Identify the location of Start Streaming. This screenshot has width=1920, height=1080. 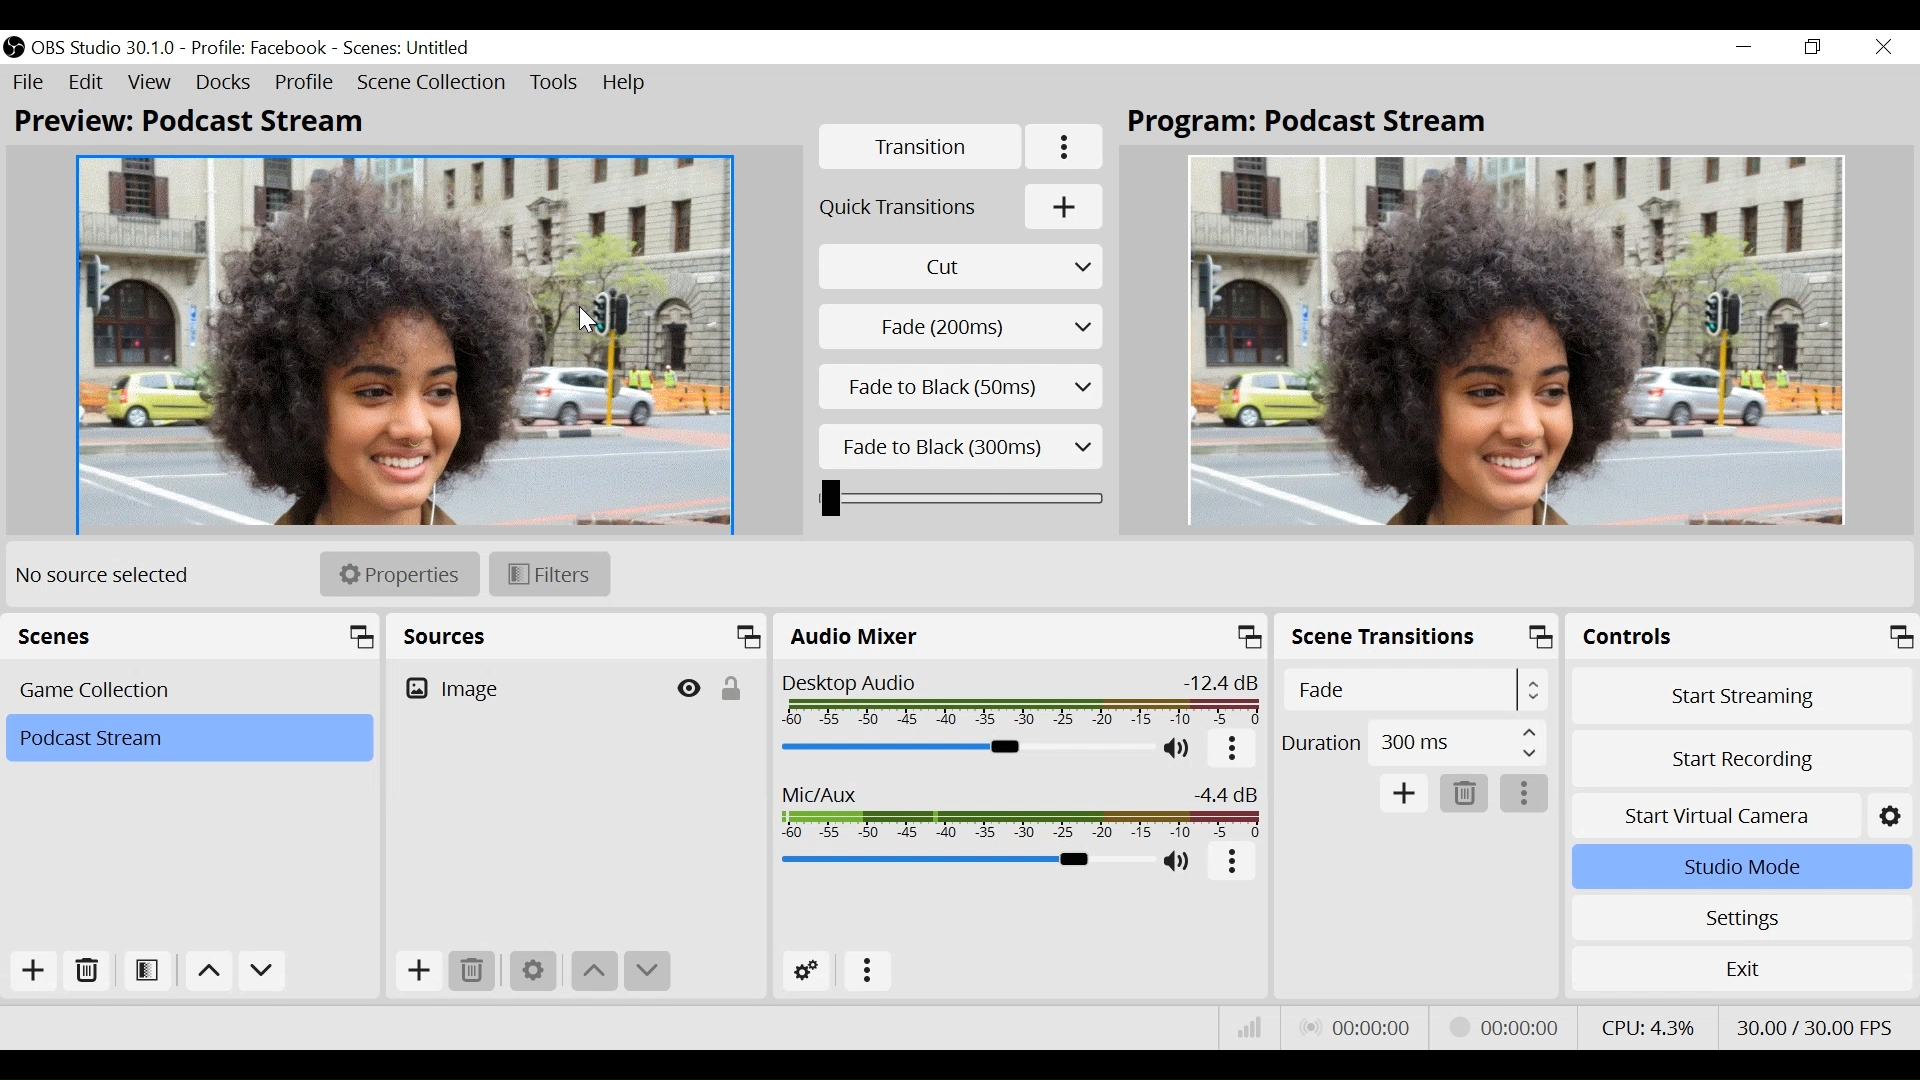
(1742, 696).